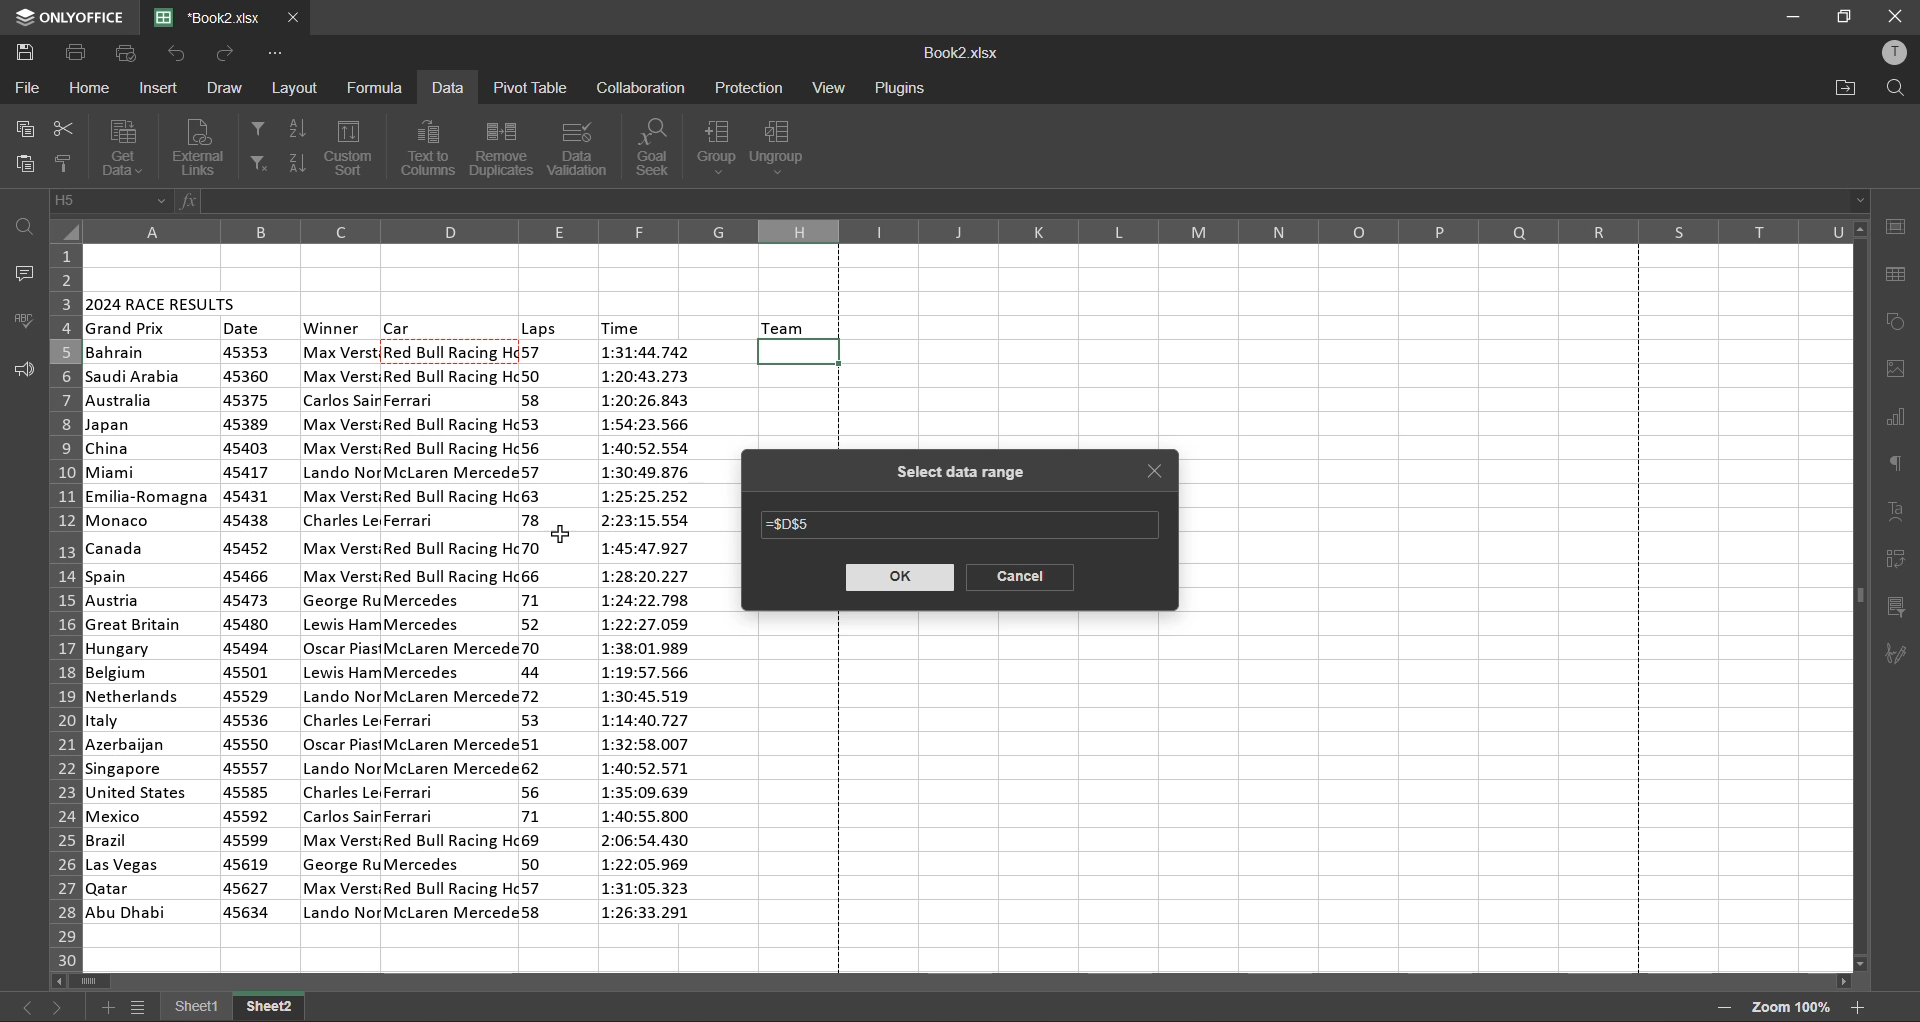  I want to click on selected cell, so click(802, 352).